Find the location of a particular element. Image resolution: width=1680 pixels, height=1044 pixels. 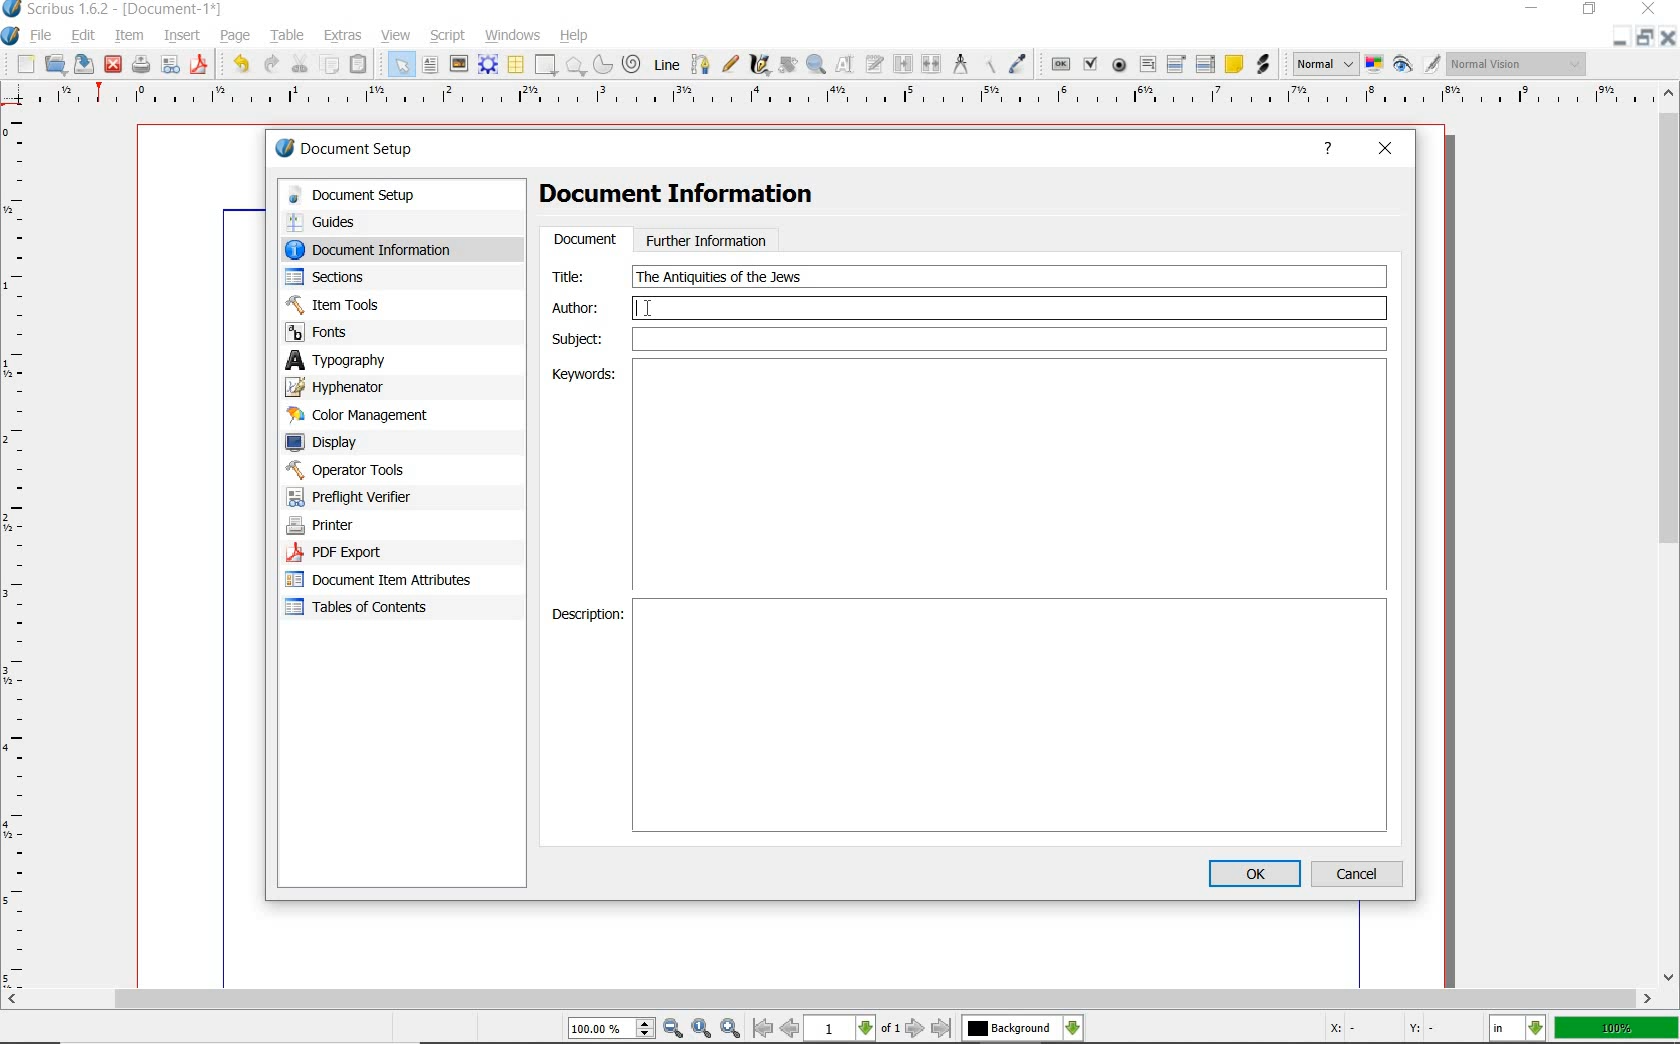

Item Tools is located at coordinates (379, 304).